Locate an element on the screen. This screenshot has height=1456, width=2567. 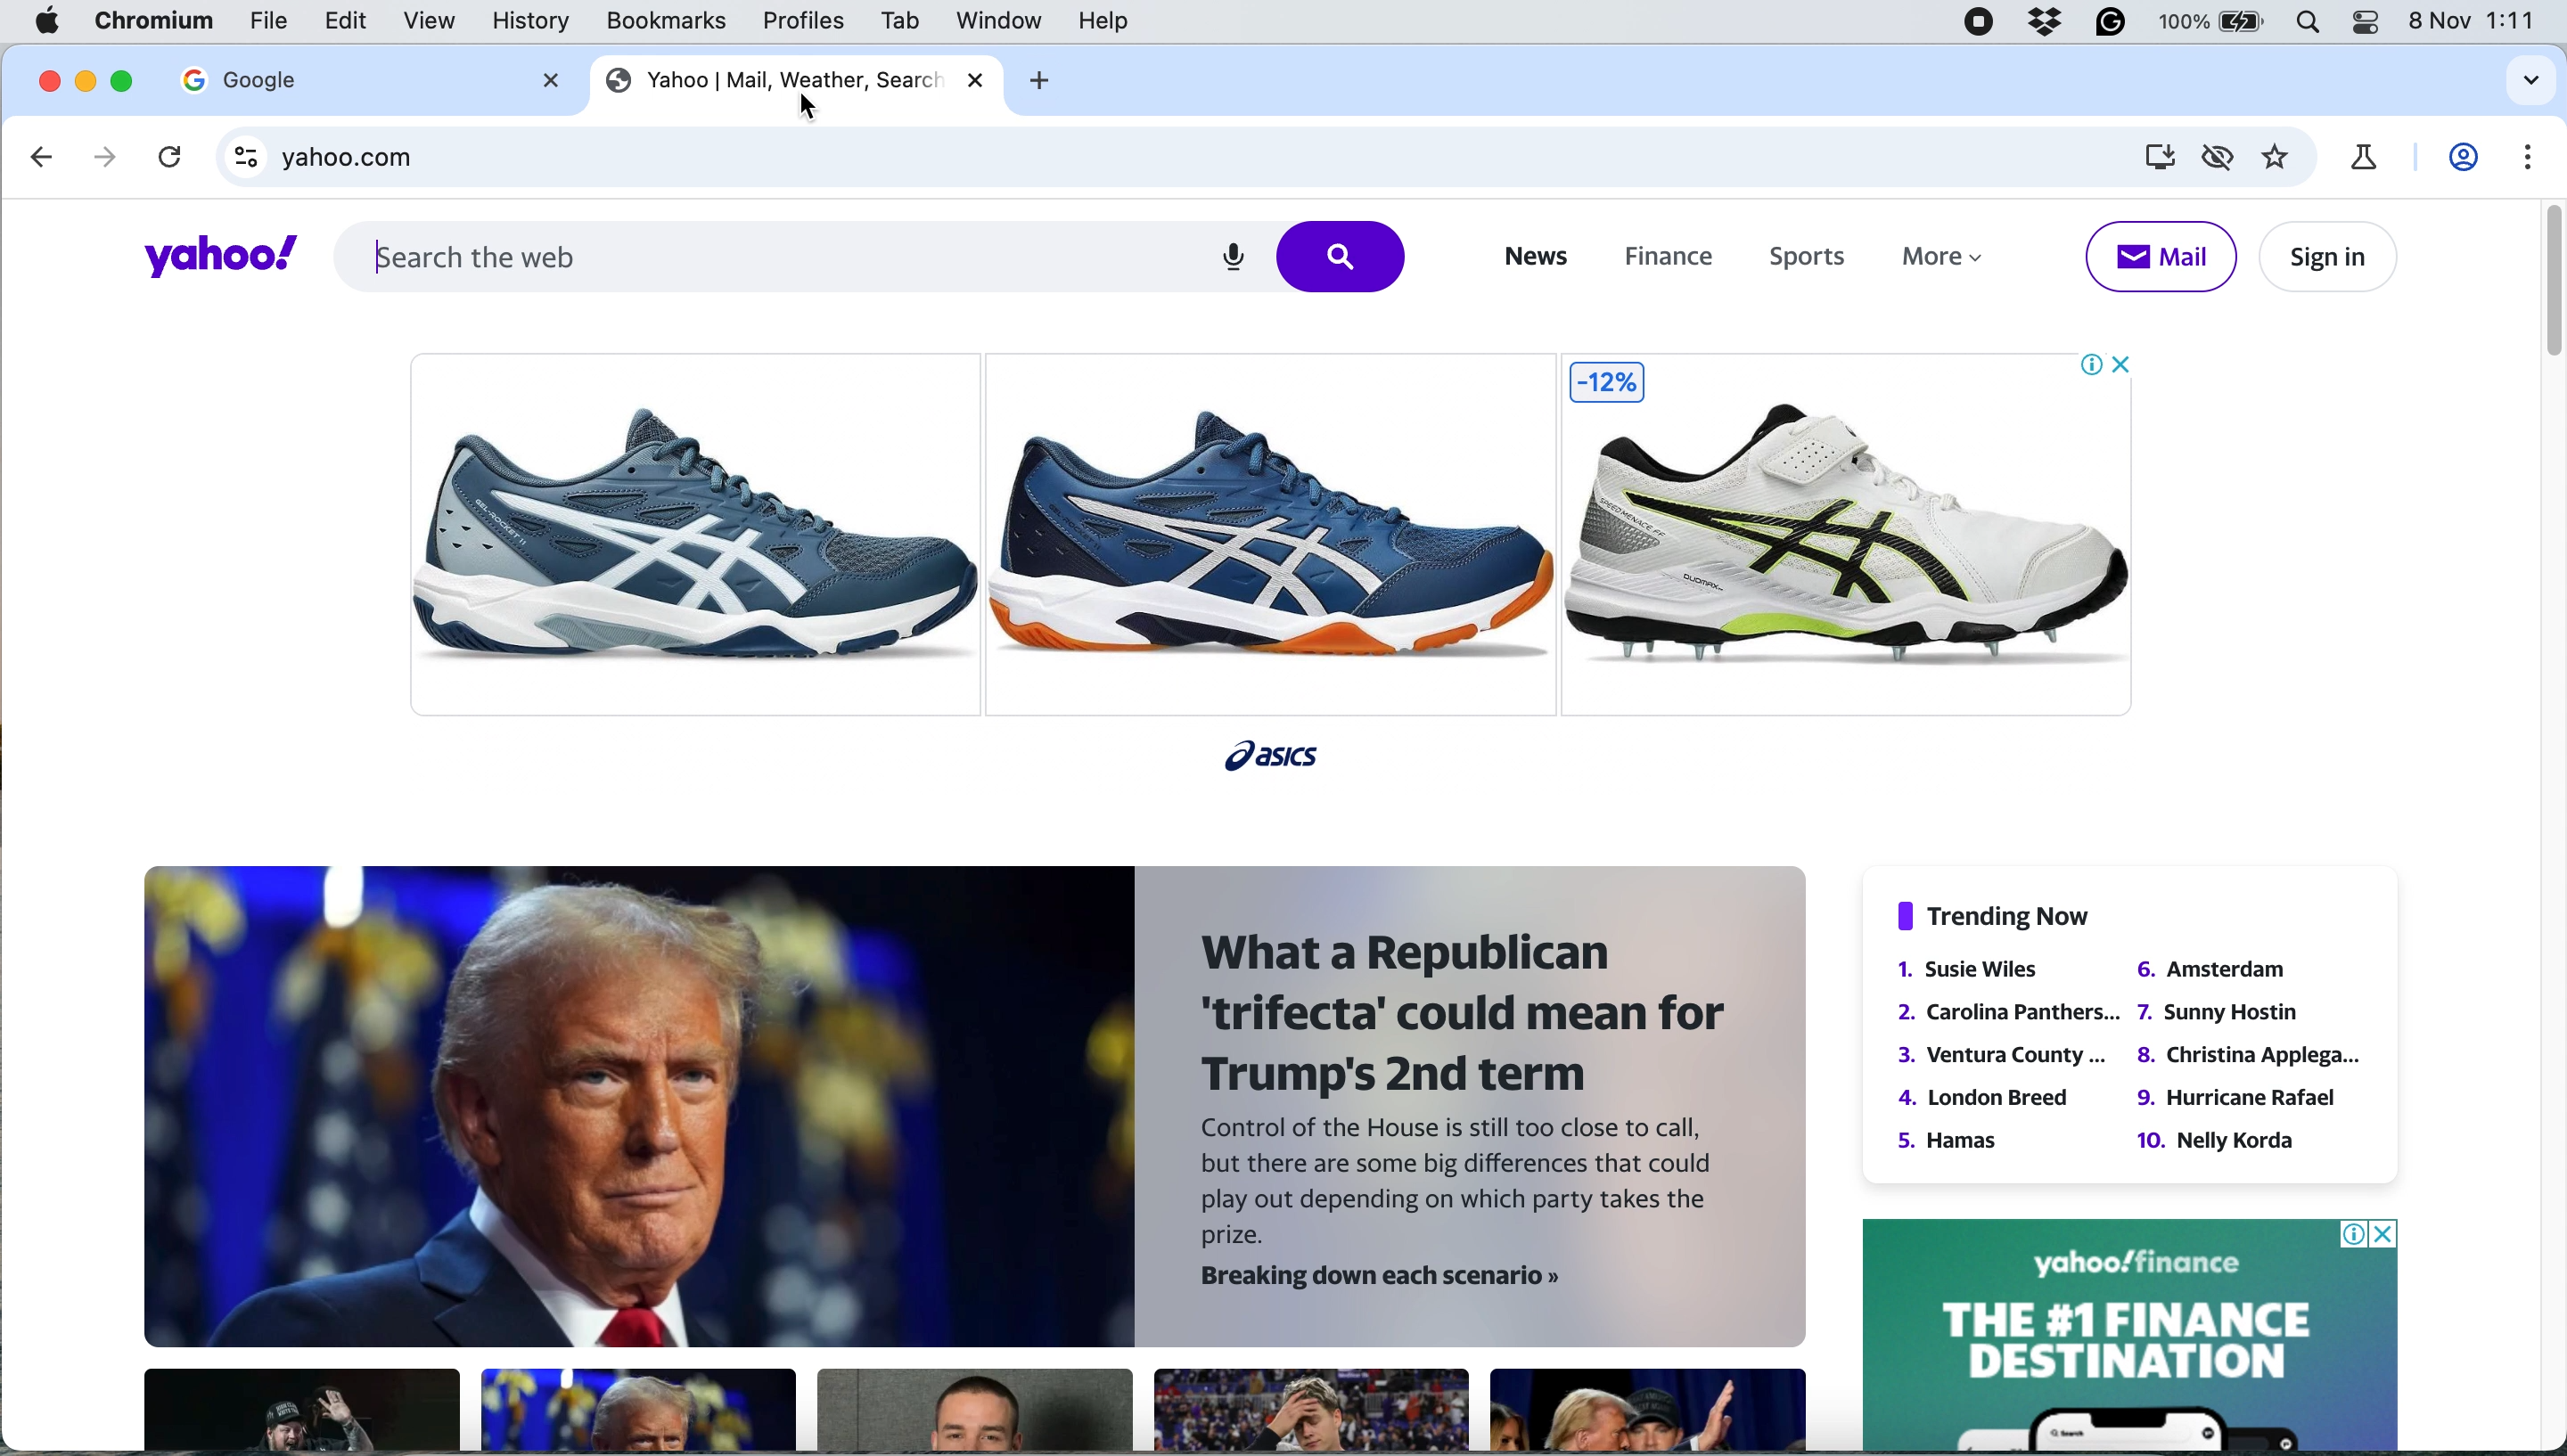
window is located at coordinates (999, 21).